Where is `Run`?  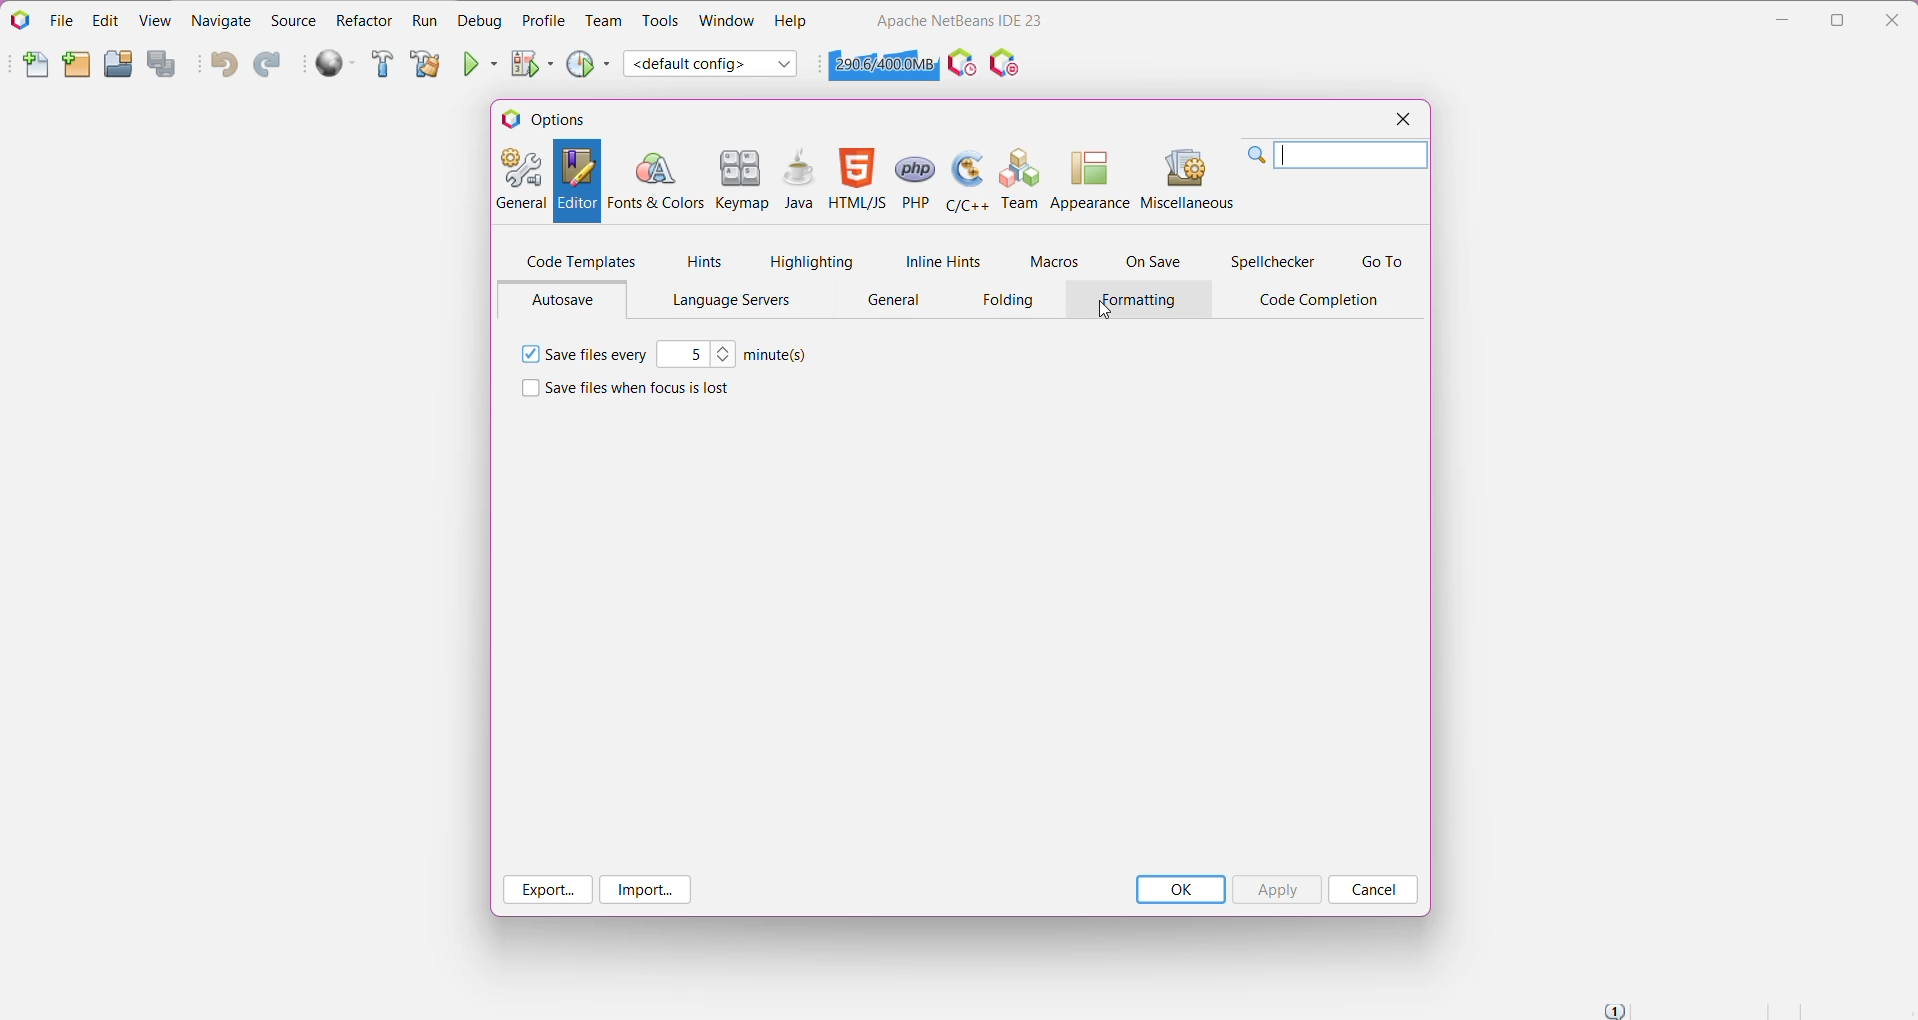 Run is located at coordinates (424, 22).